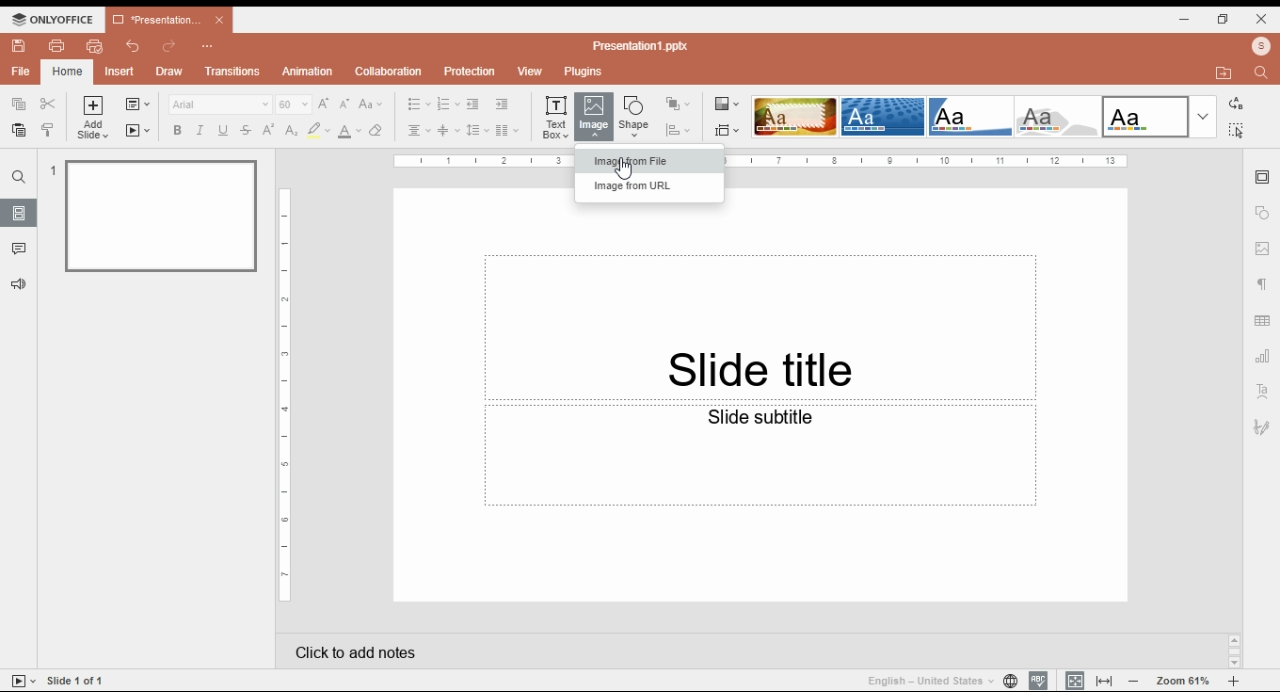 The width and height of the screenshot is (1280, 692). I want to click on Side 1 of 1, so click(82, 679).